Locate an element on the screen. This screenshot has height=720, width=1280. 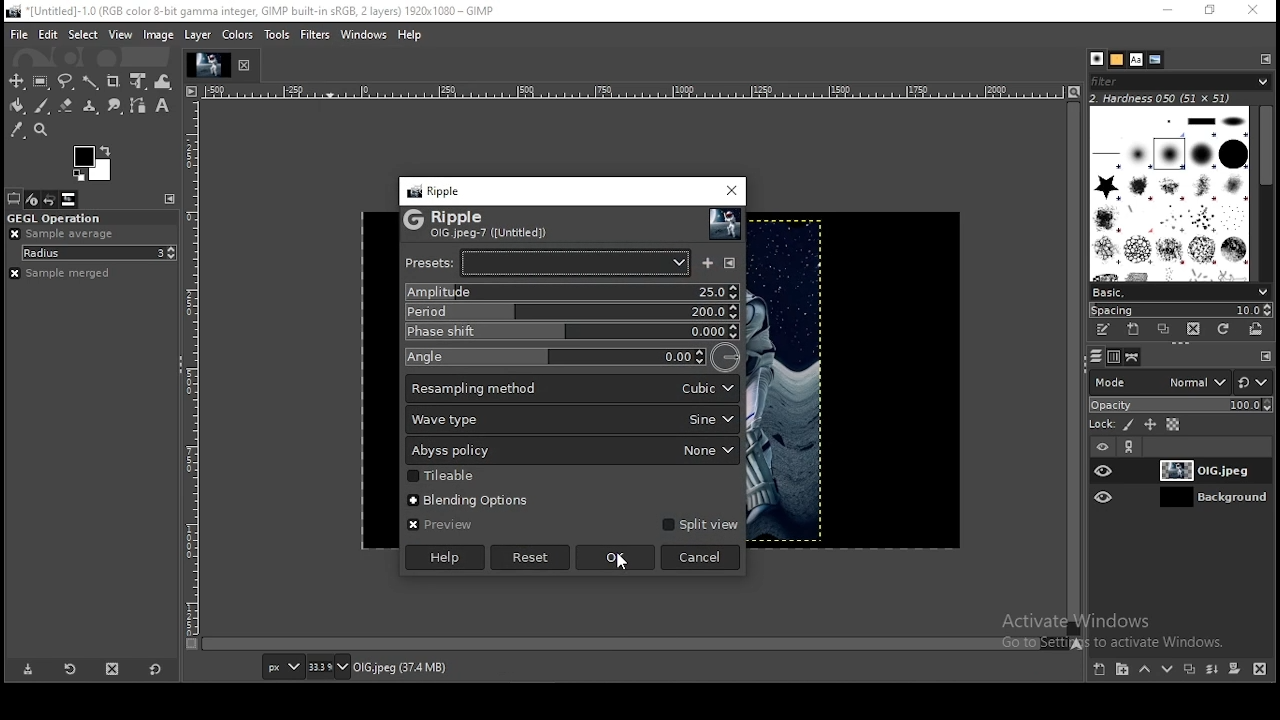
text tool is located at coordinates (162, 106).